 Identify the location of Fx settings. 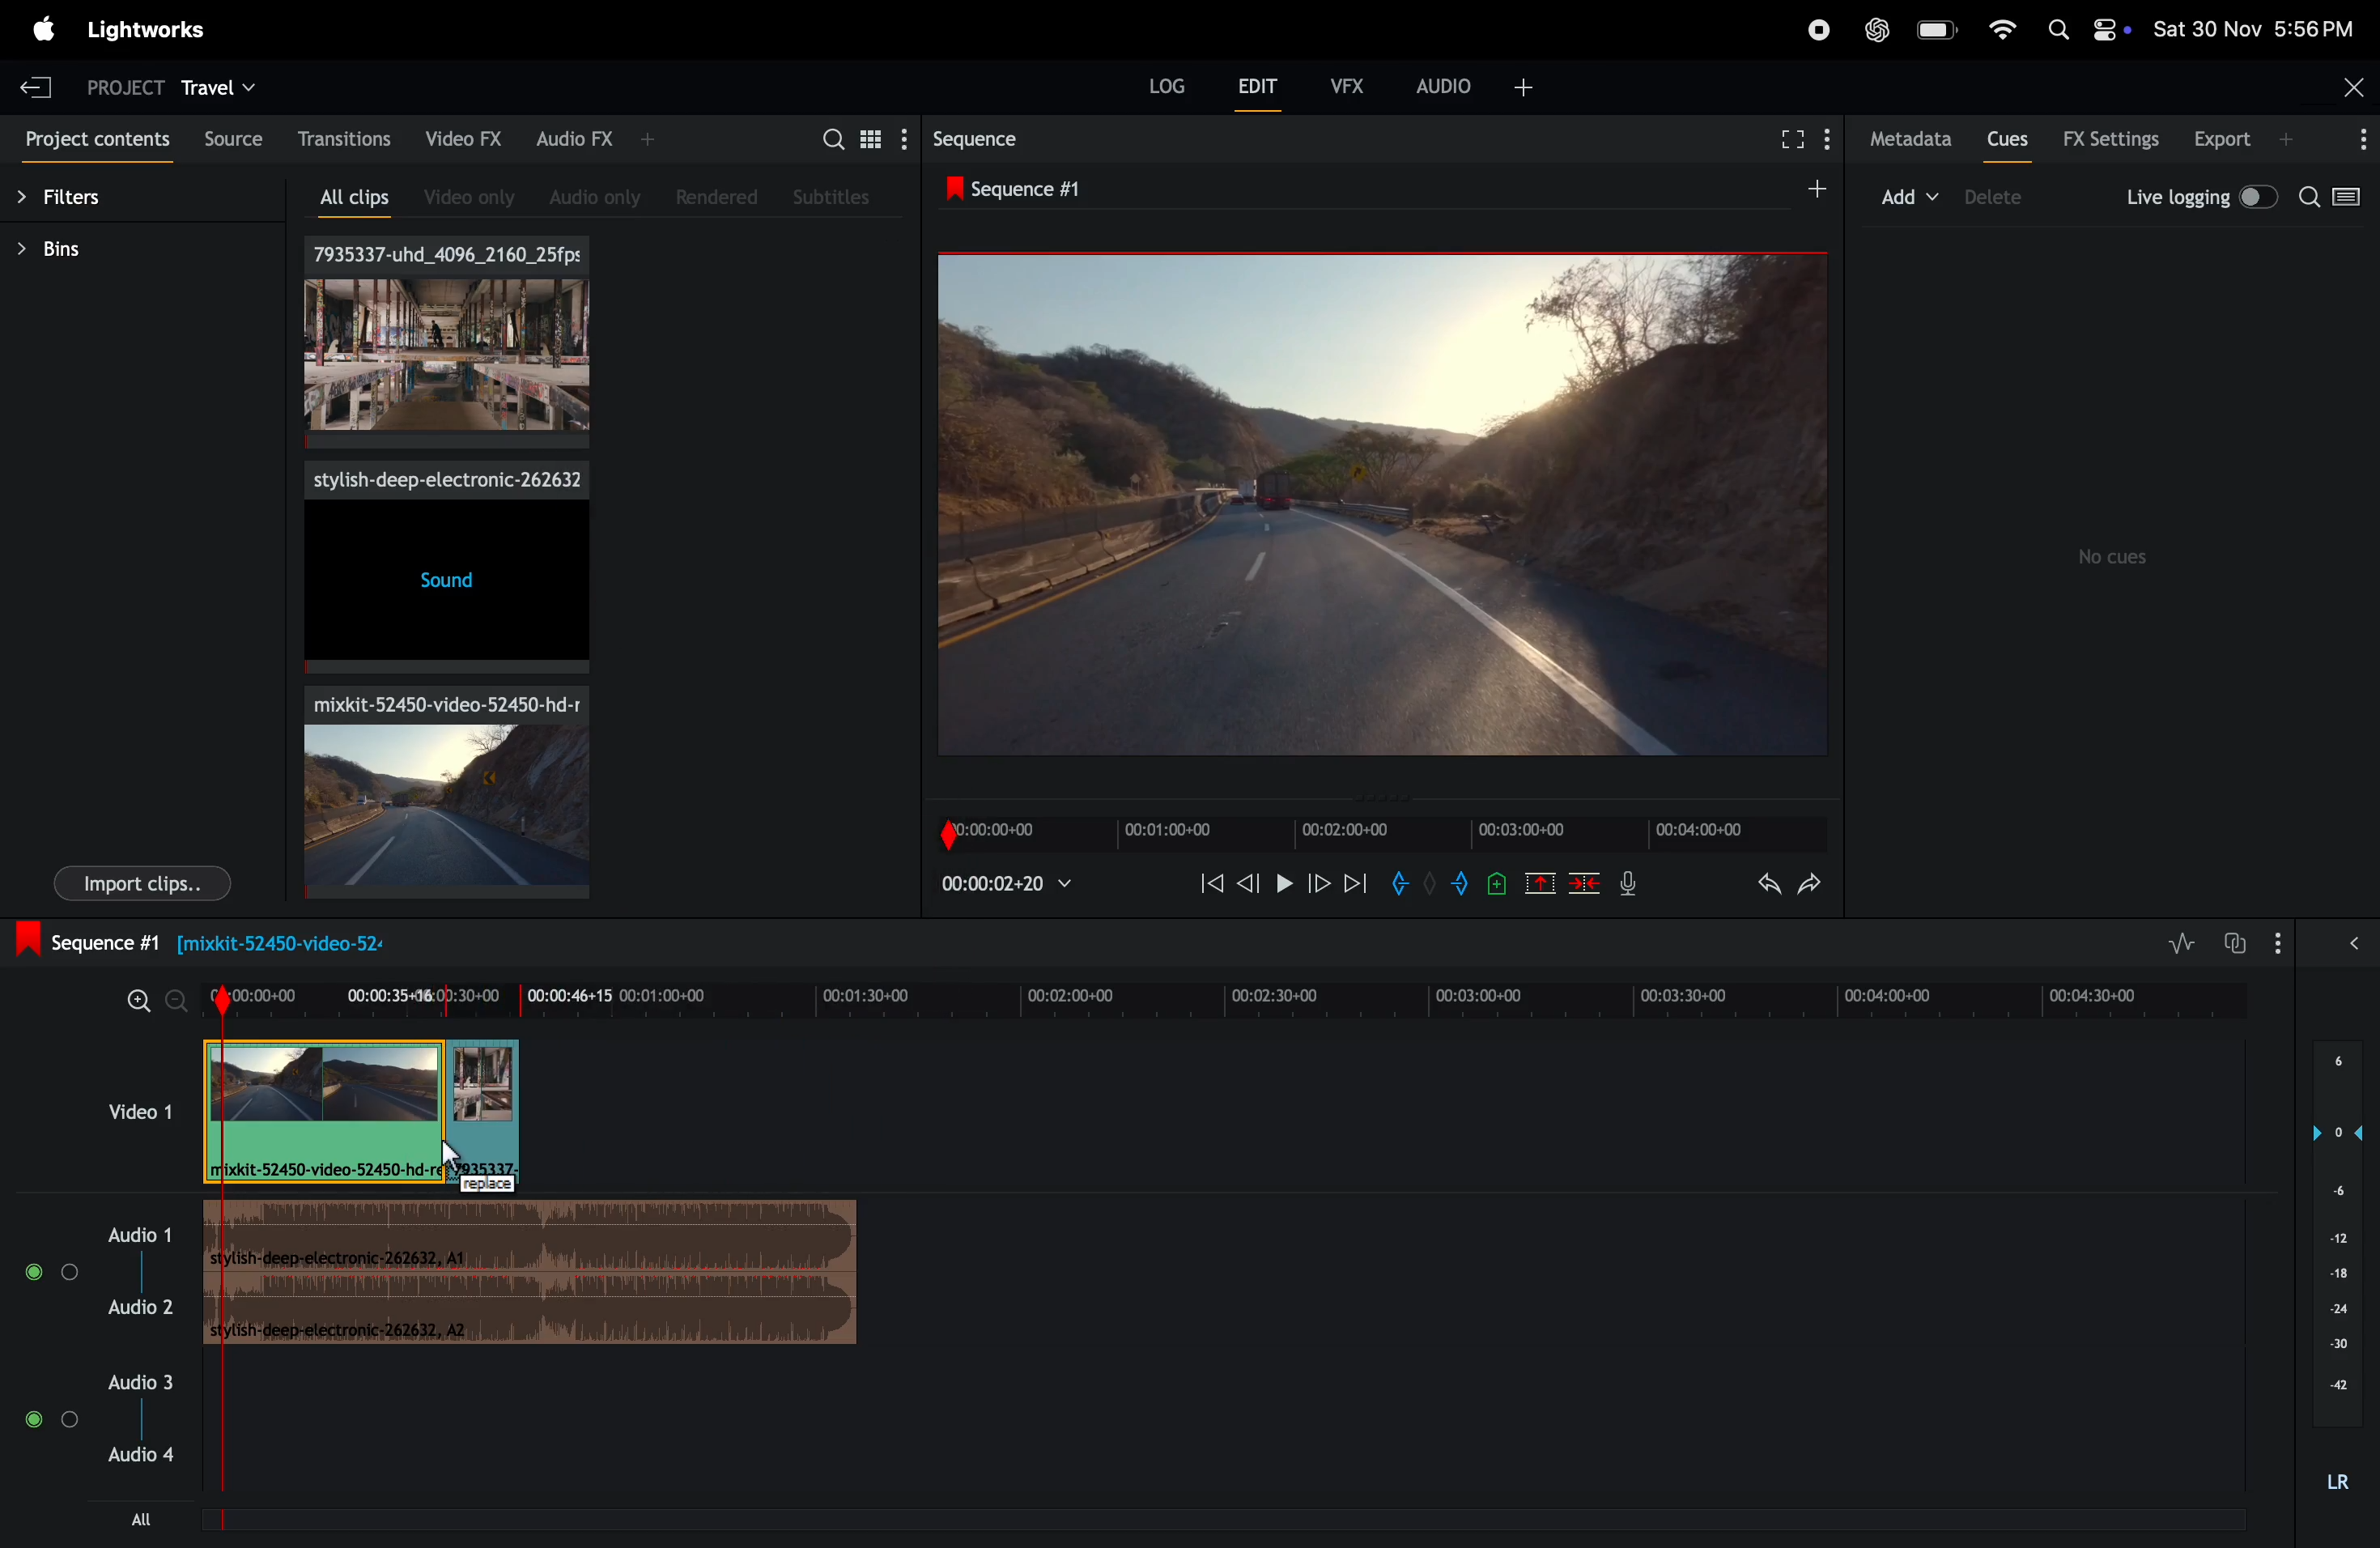
(2111, 140).